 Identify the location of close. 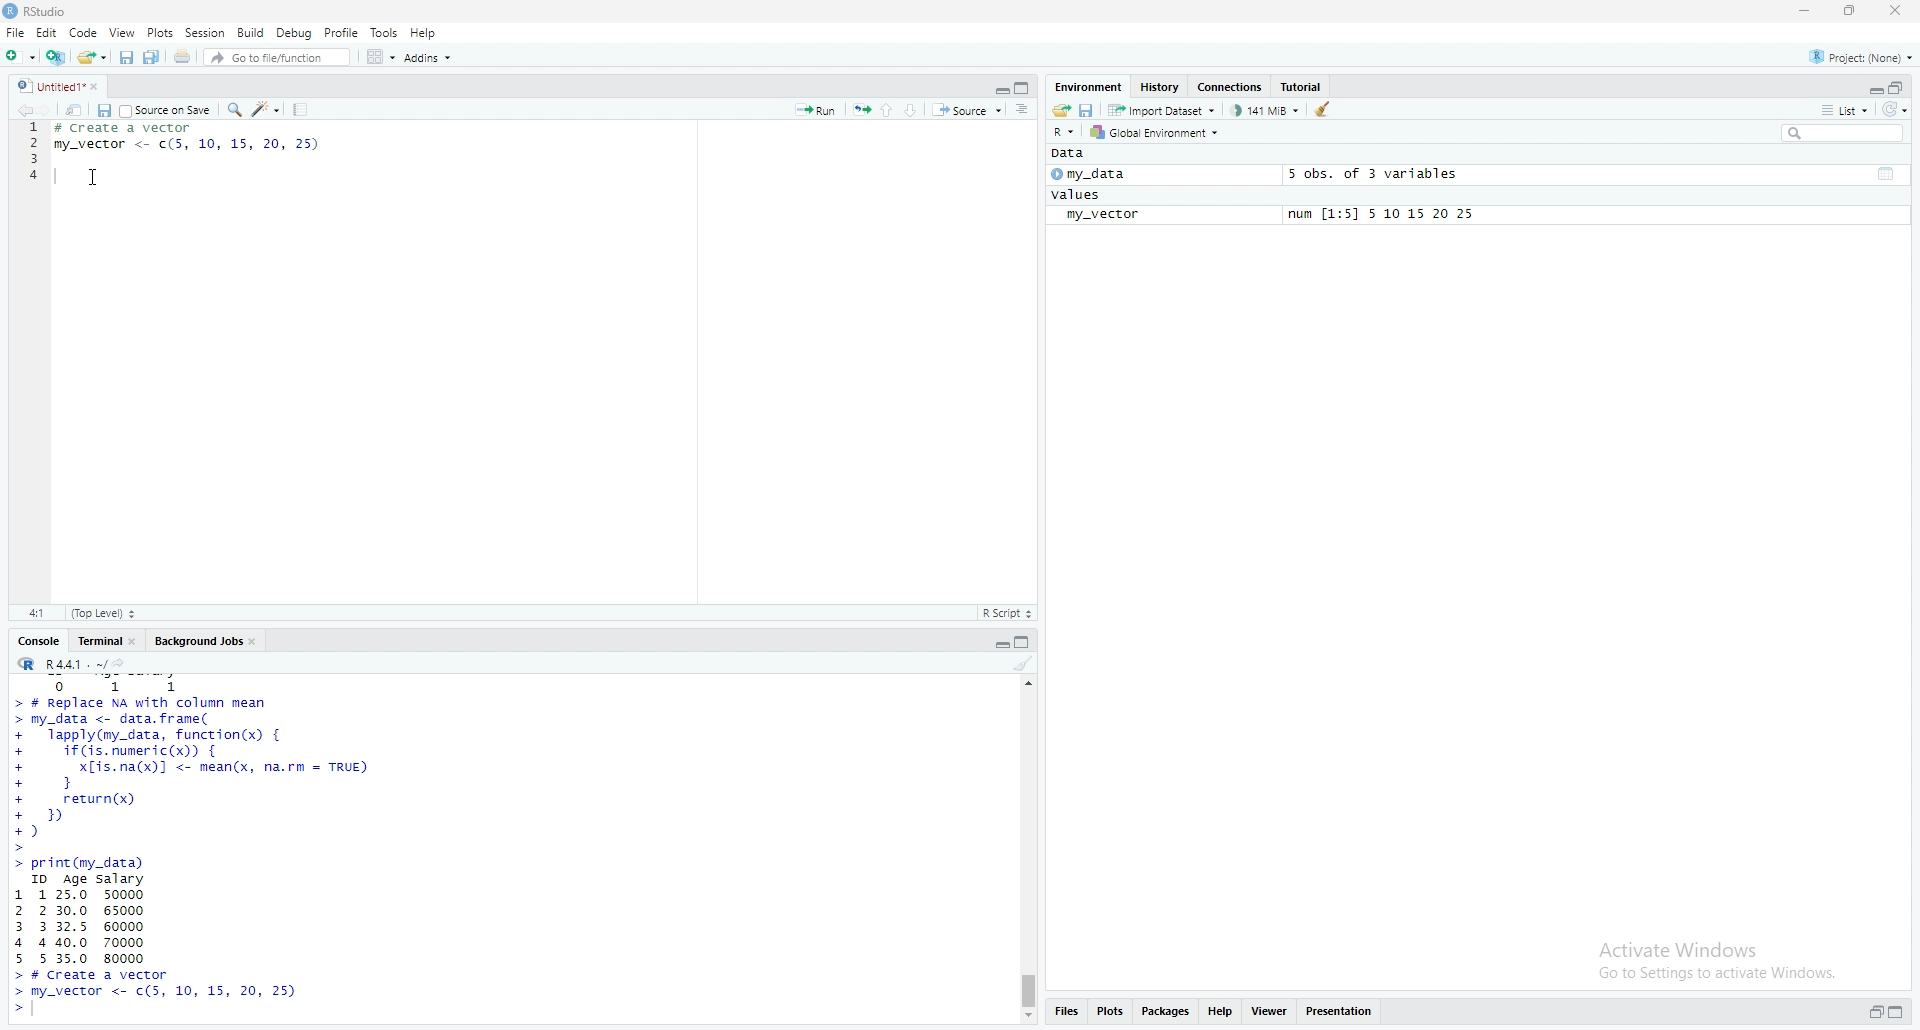
(1898, 11).